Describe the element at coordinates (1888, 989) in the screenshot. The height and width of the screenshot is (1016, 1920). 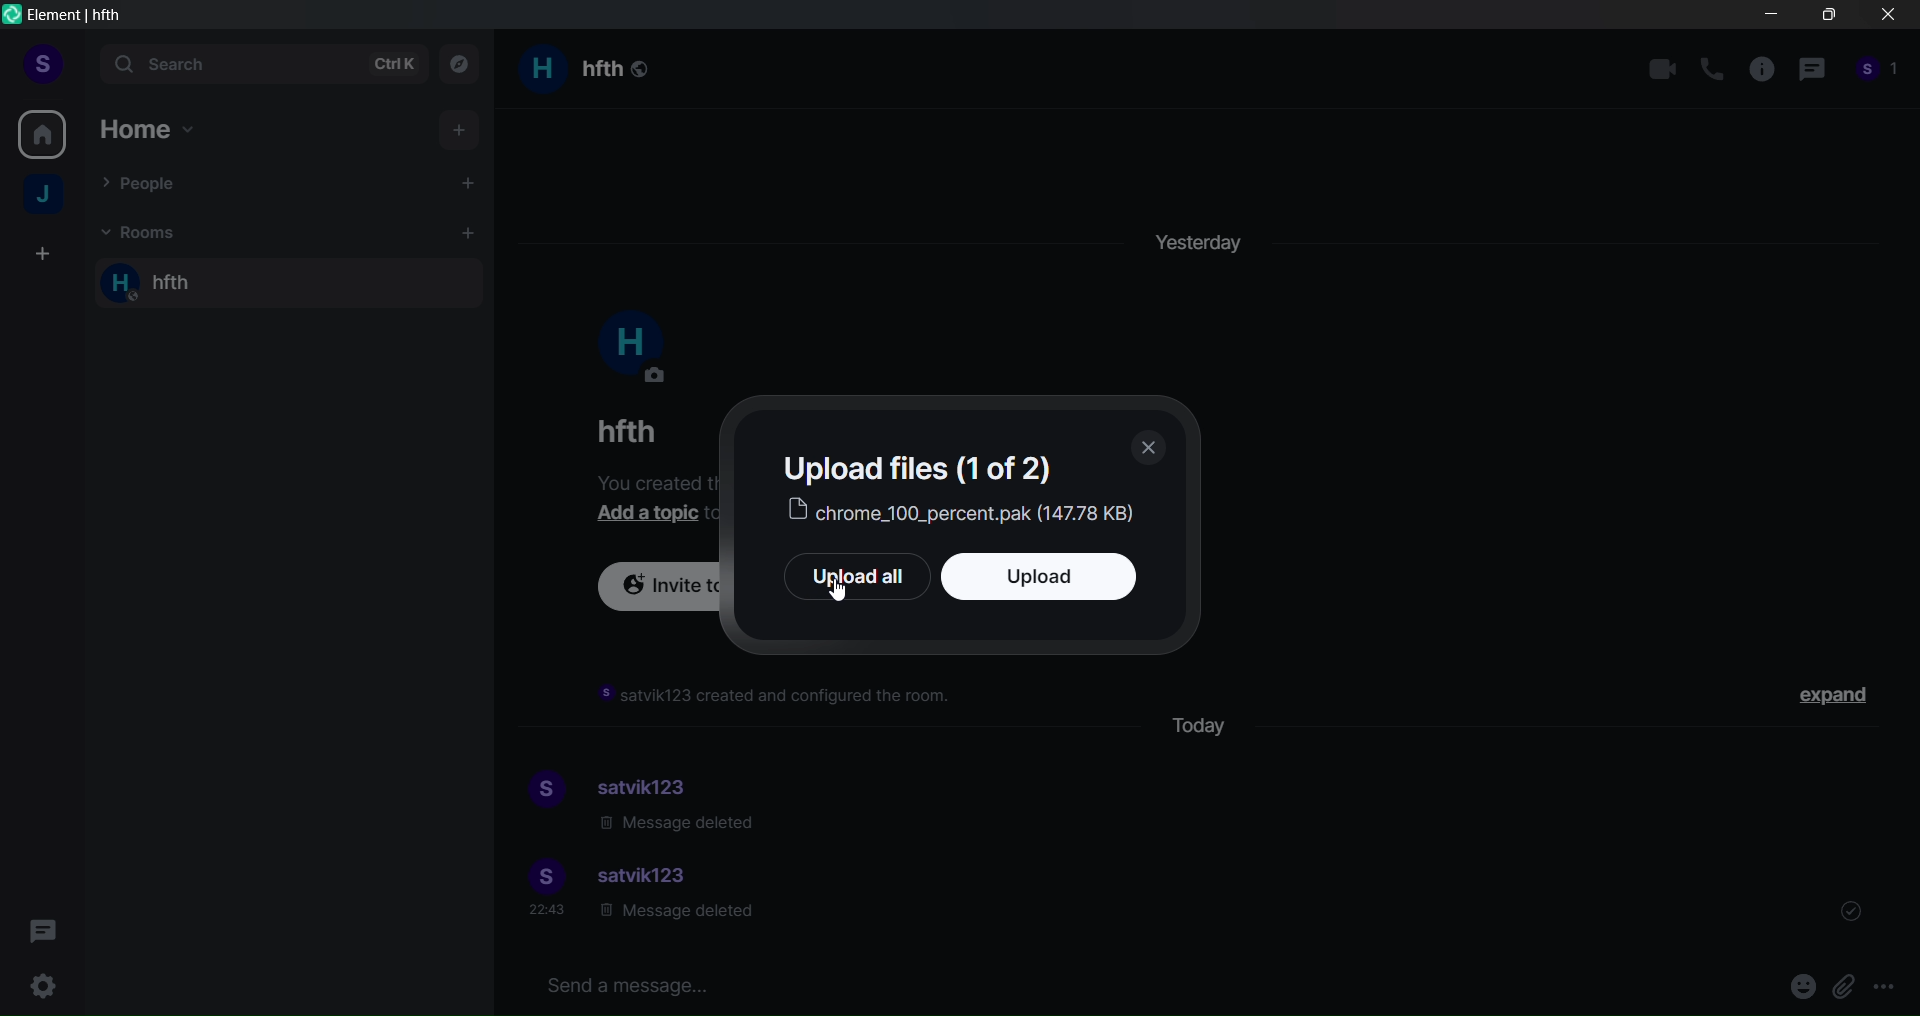
I see `more options` at that location.